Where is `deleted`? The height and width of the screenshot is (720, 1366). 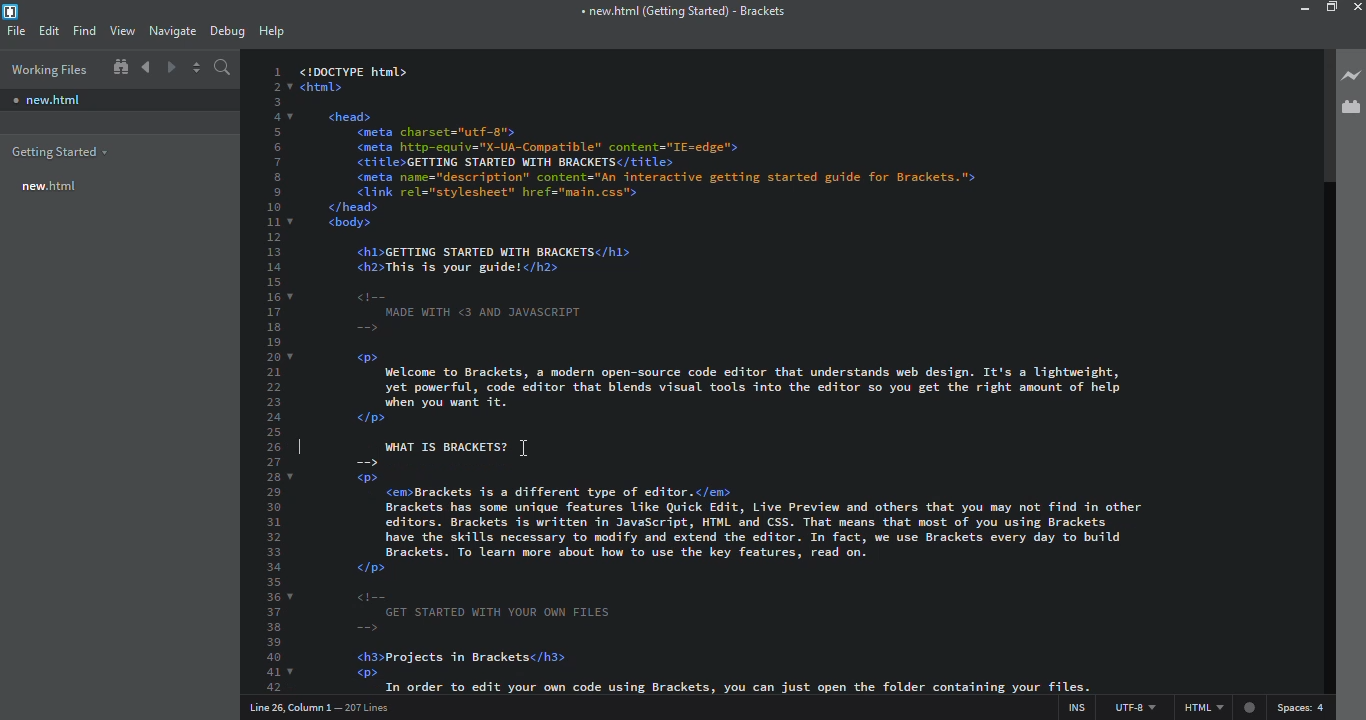
deleted is located at coordinates (322, 440).